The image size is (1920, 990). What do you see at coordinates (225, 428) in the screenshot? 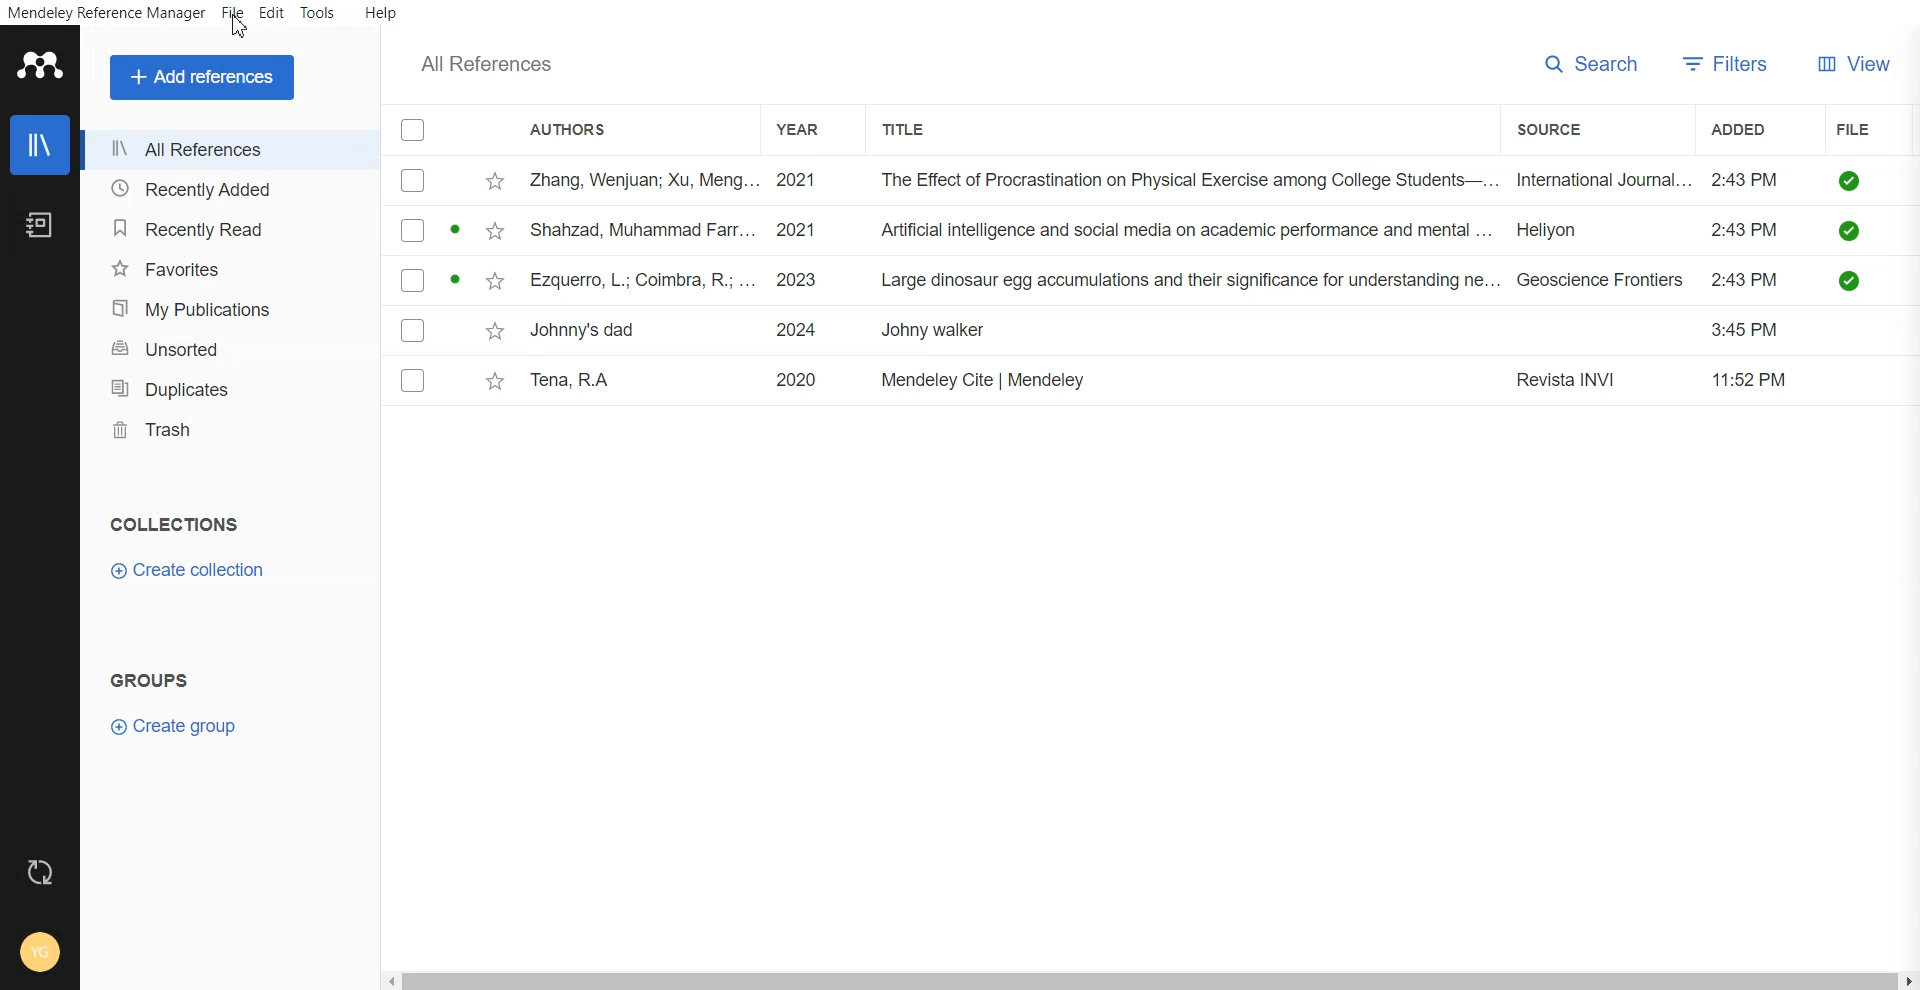
I see `Trash` at bounding box center [225, 428].